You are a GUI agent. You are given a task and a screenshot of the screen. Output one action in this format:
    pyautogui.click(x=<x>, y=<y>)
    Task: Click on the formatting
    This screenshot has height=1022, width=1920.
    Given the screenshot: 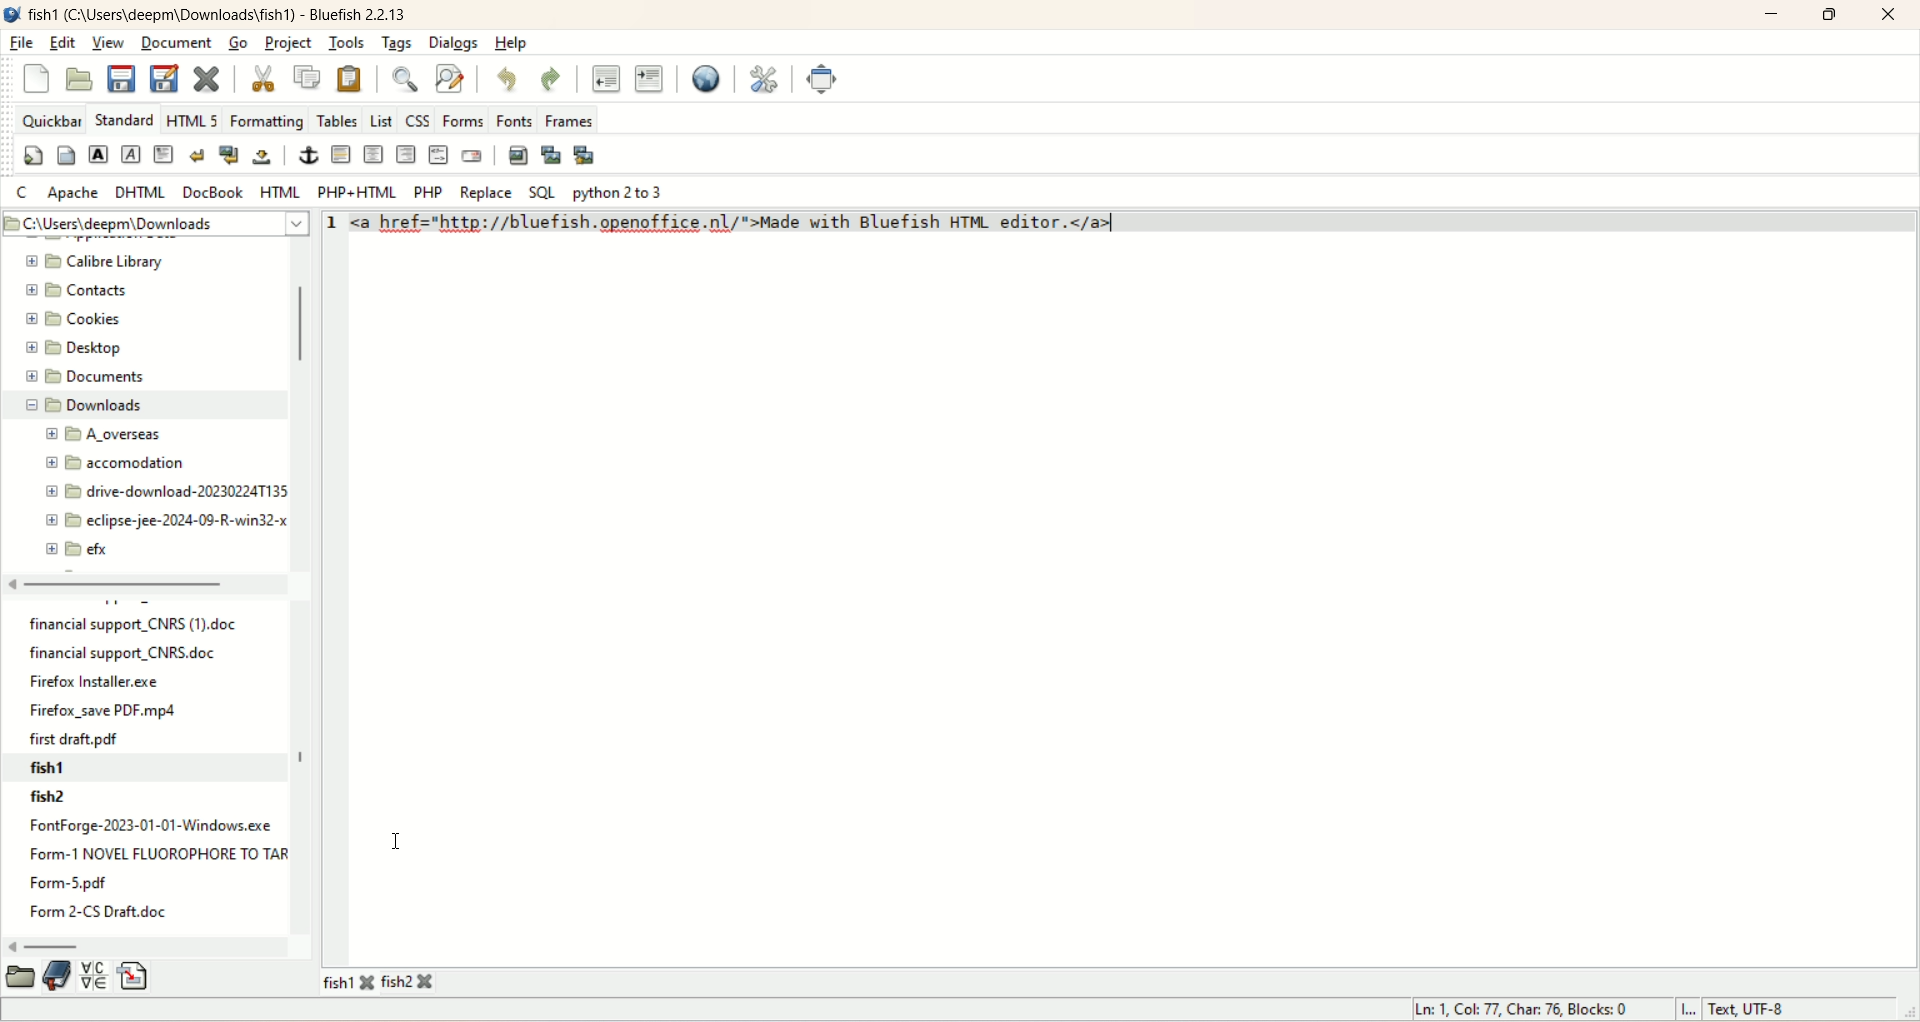 What is the action you would take?
    pyautogui.click(x=268, y=121)
    